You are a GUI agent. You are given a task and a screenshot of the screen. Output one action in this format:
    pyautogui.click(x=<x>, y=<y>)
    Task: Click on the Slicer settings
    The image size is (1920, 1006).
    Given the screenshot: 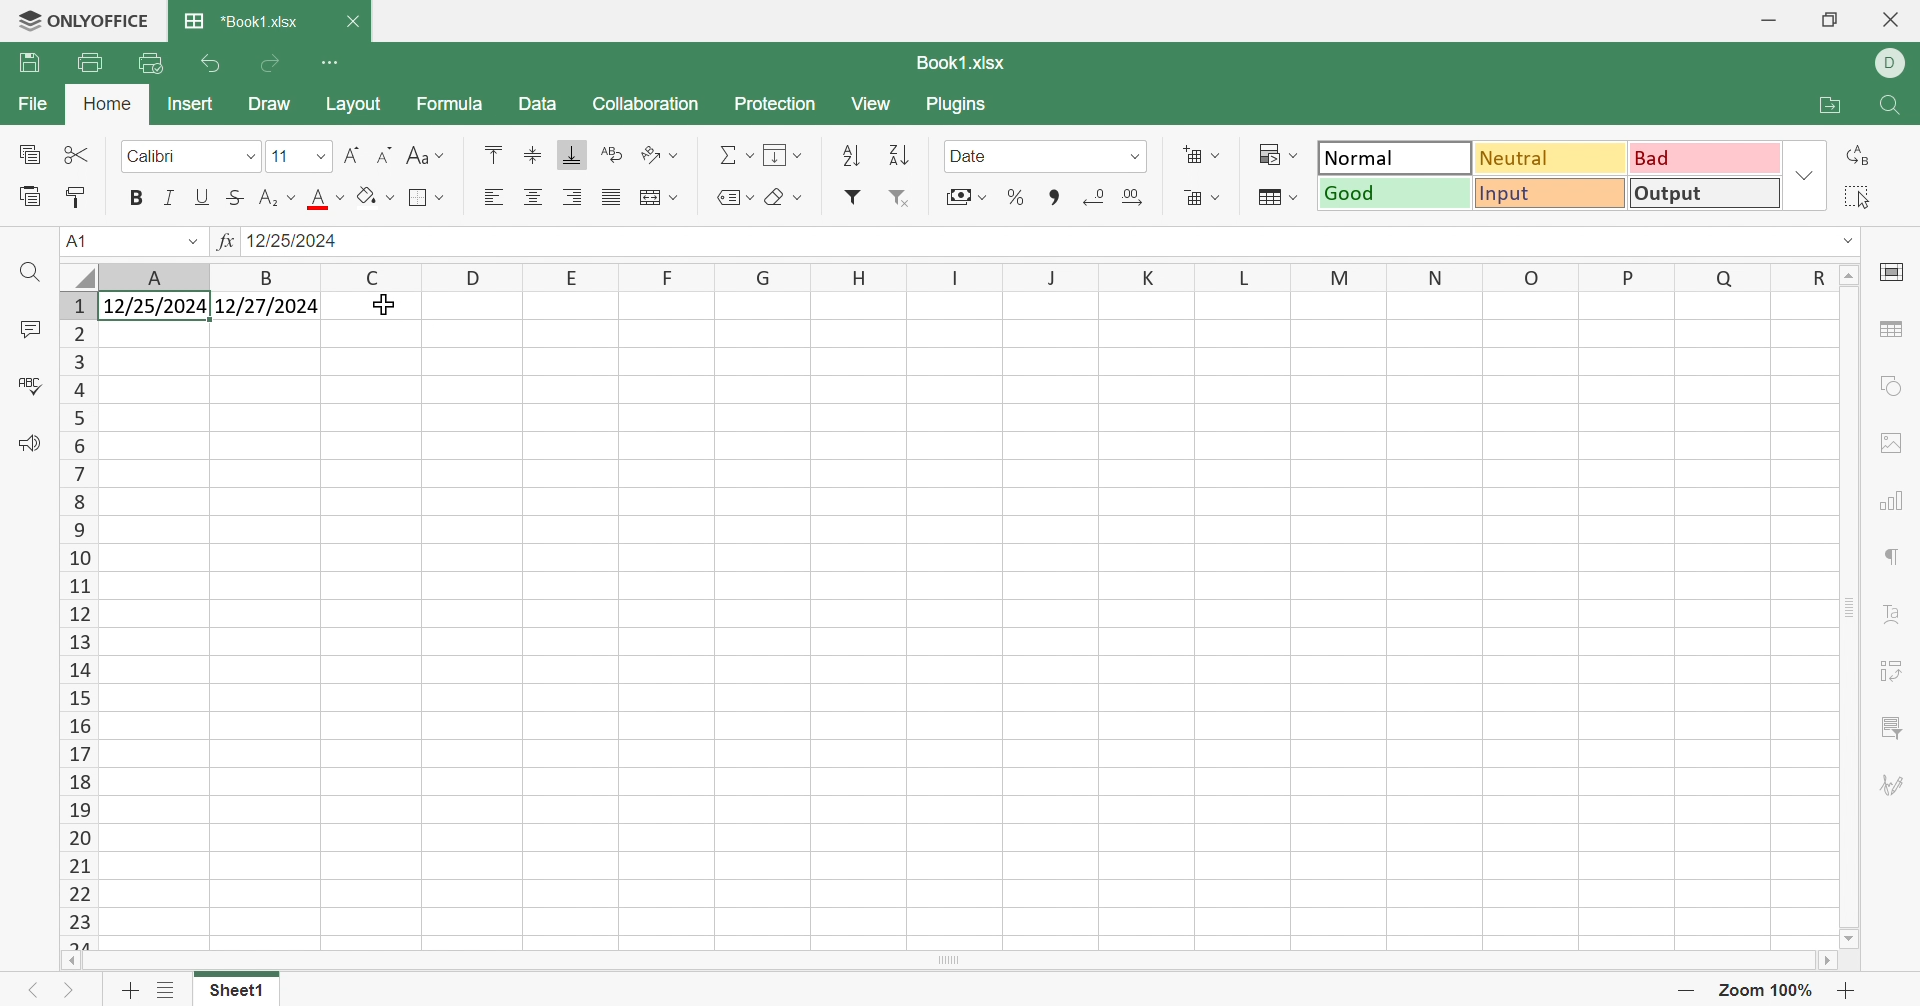 What is the action you would take?
    pyautogui.click(x=1889, y=727)
    